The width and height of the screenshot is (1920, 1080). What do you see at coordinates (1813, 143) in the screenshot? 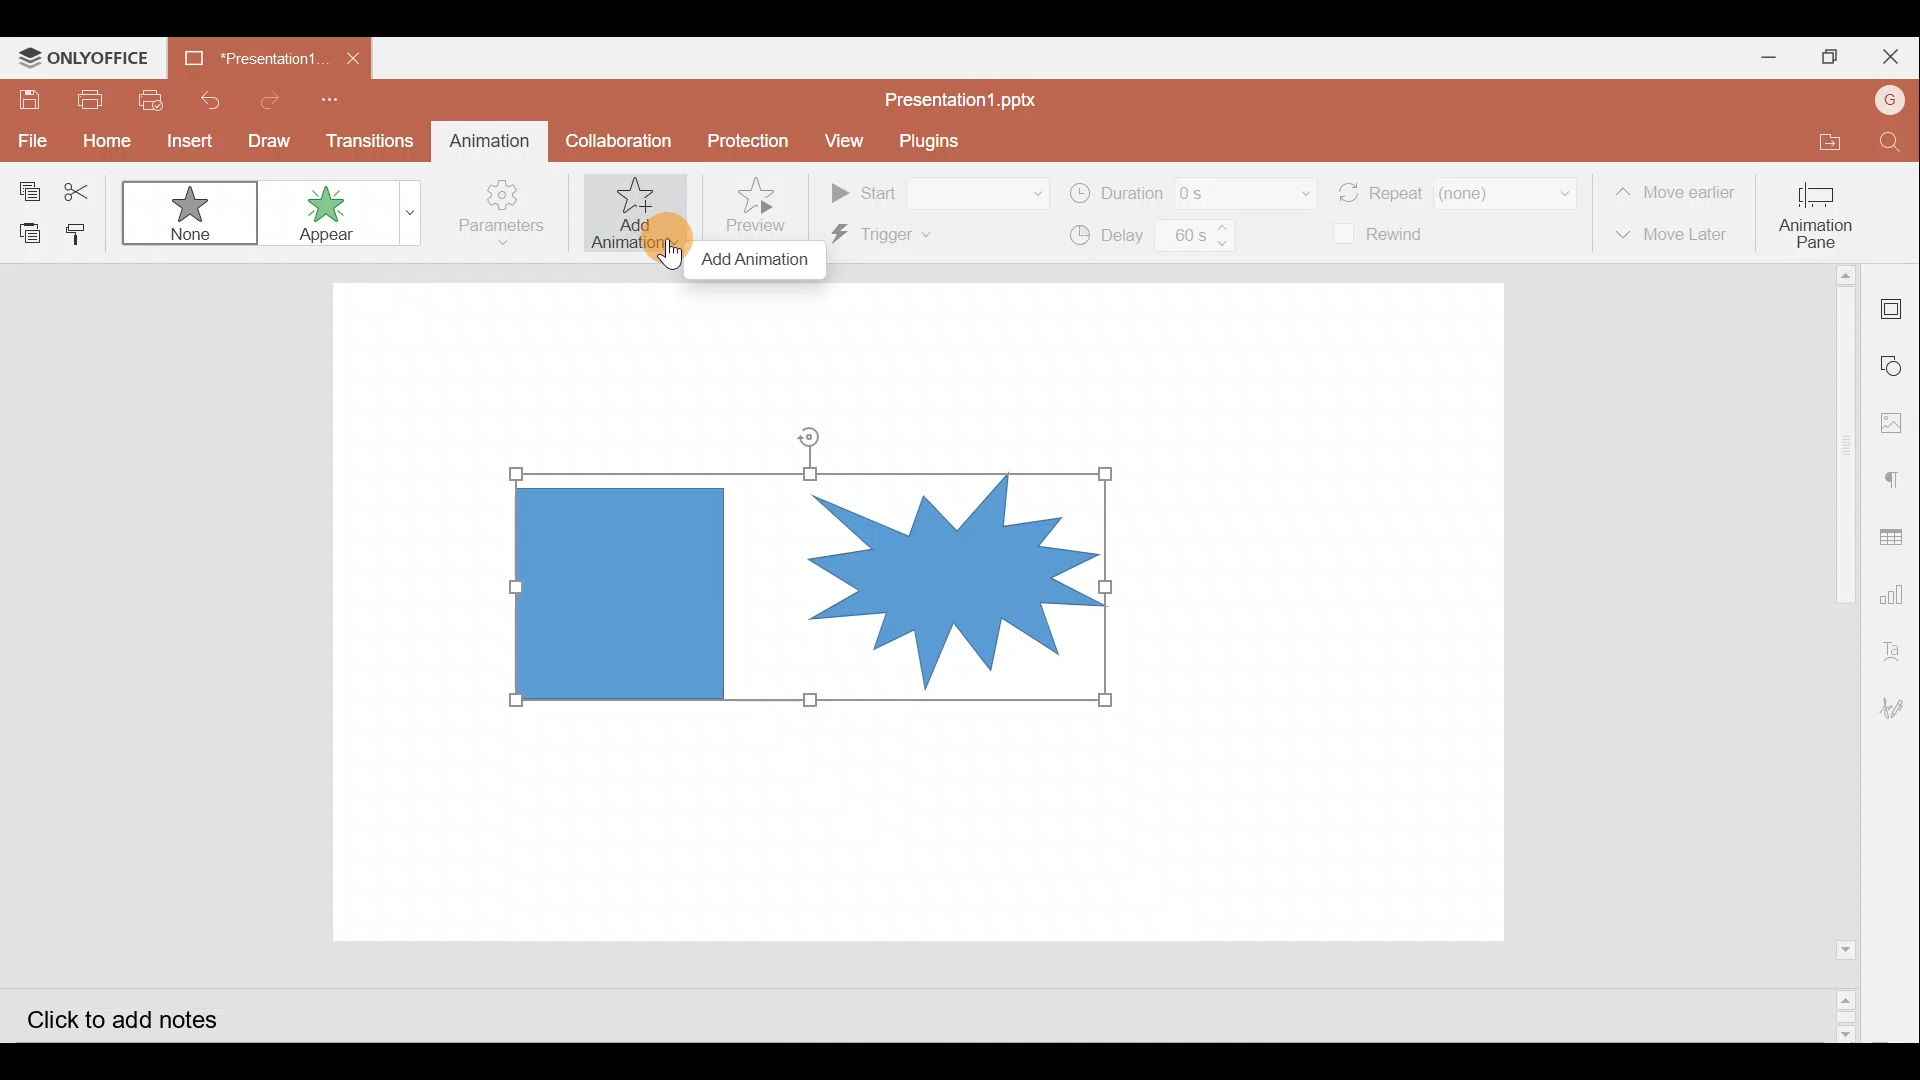
I see `Open file location` at bounding box center [1813, 143].